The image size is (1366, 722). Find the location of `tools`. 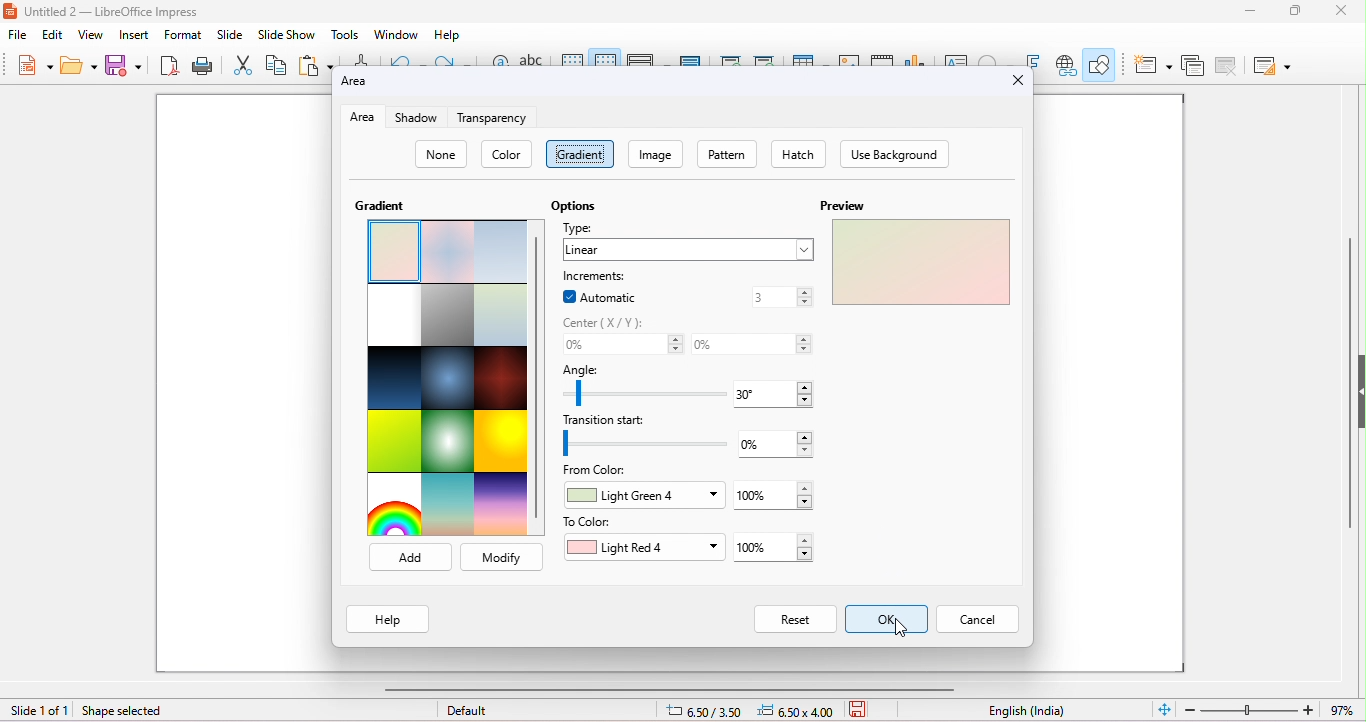

tools is located at coordinates (344, 34).